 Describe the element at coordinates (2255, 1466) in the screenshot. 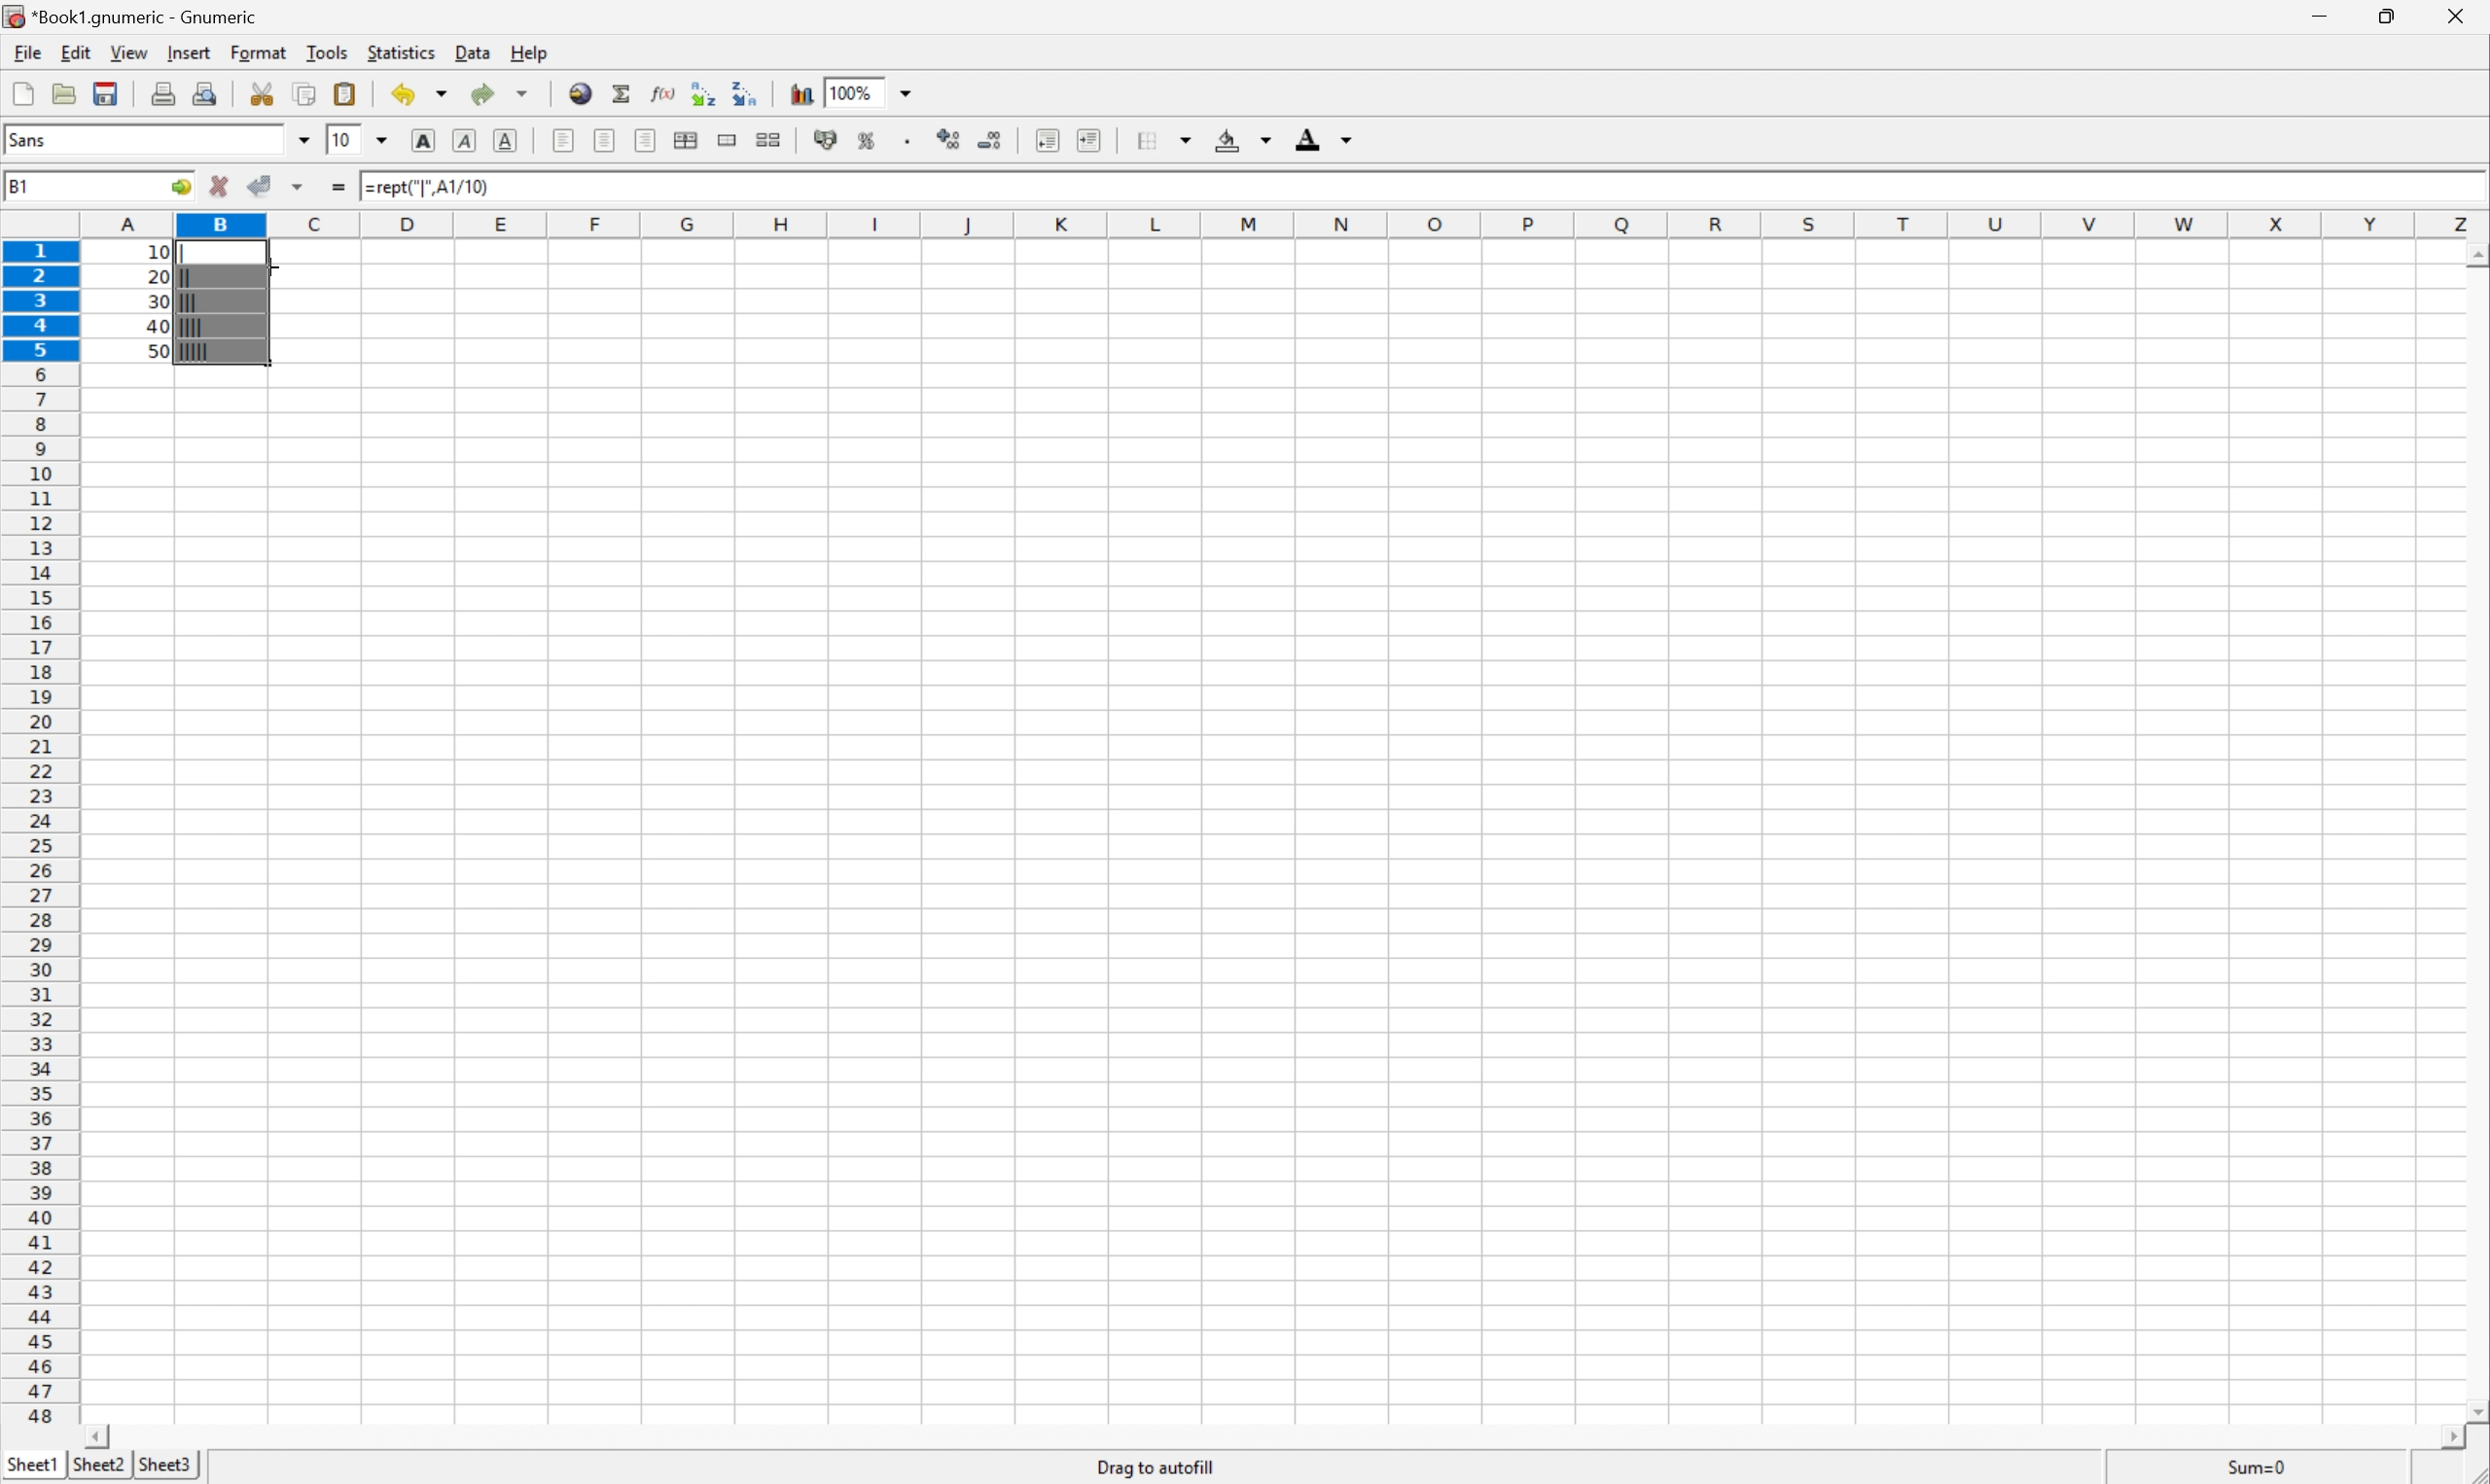

I see `Sum=10` at that location.